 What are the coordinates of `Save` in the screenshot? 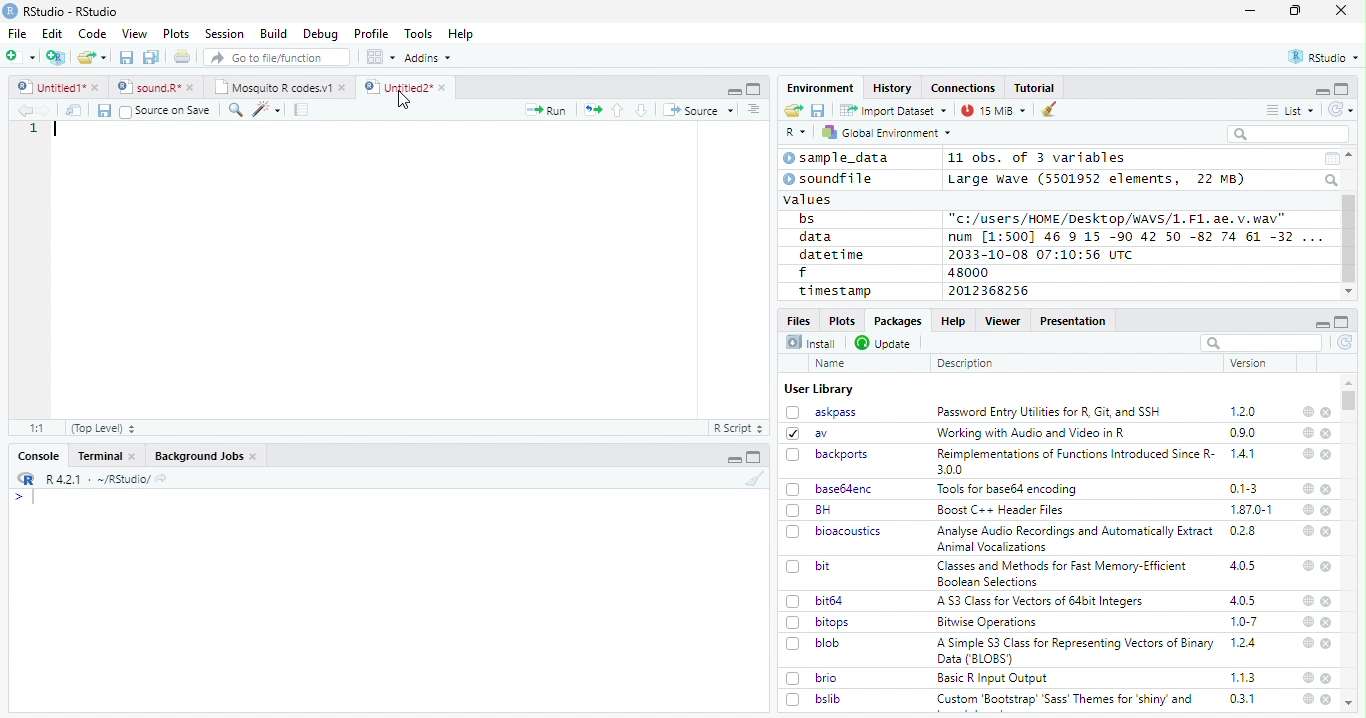 It's located at (103, 111).